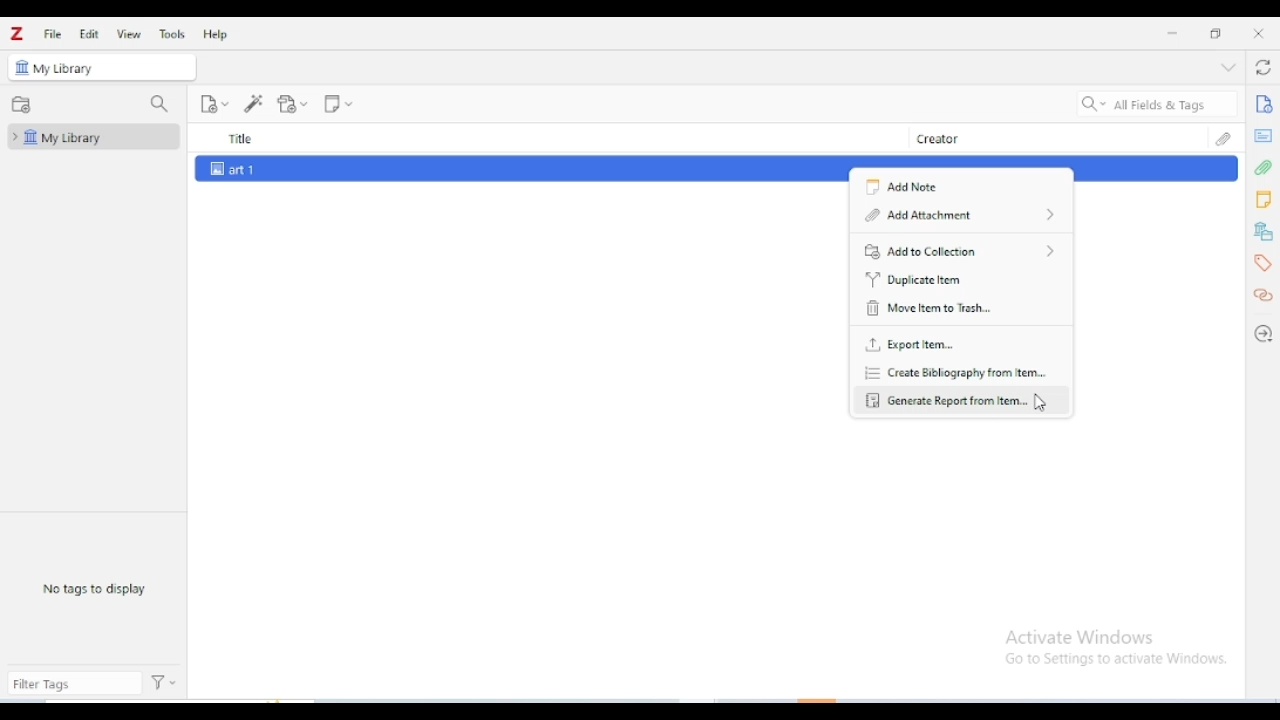  What do you see at coordinates (958, 249) in the screenshot?
I see `add to collection` at bounding box center [958, 249].